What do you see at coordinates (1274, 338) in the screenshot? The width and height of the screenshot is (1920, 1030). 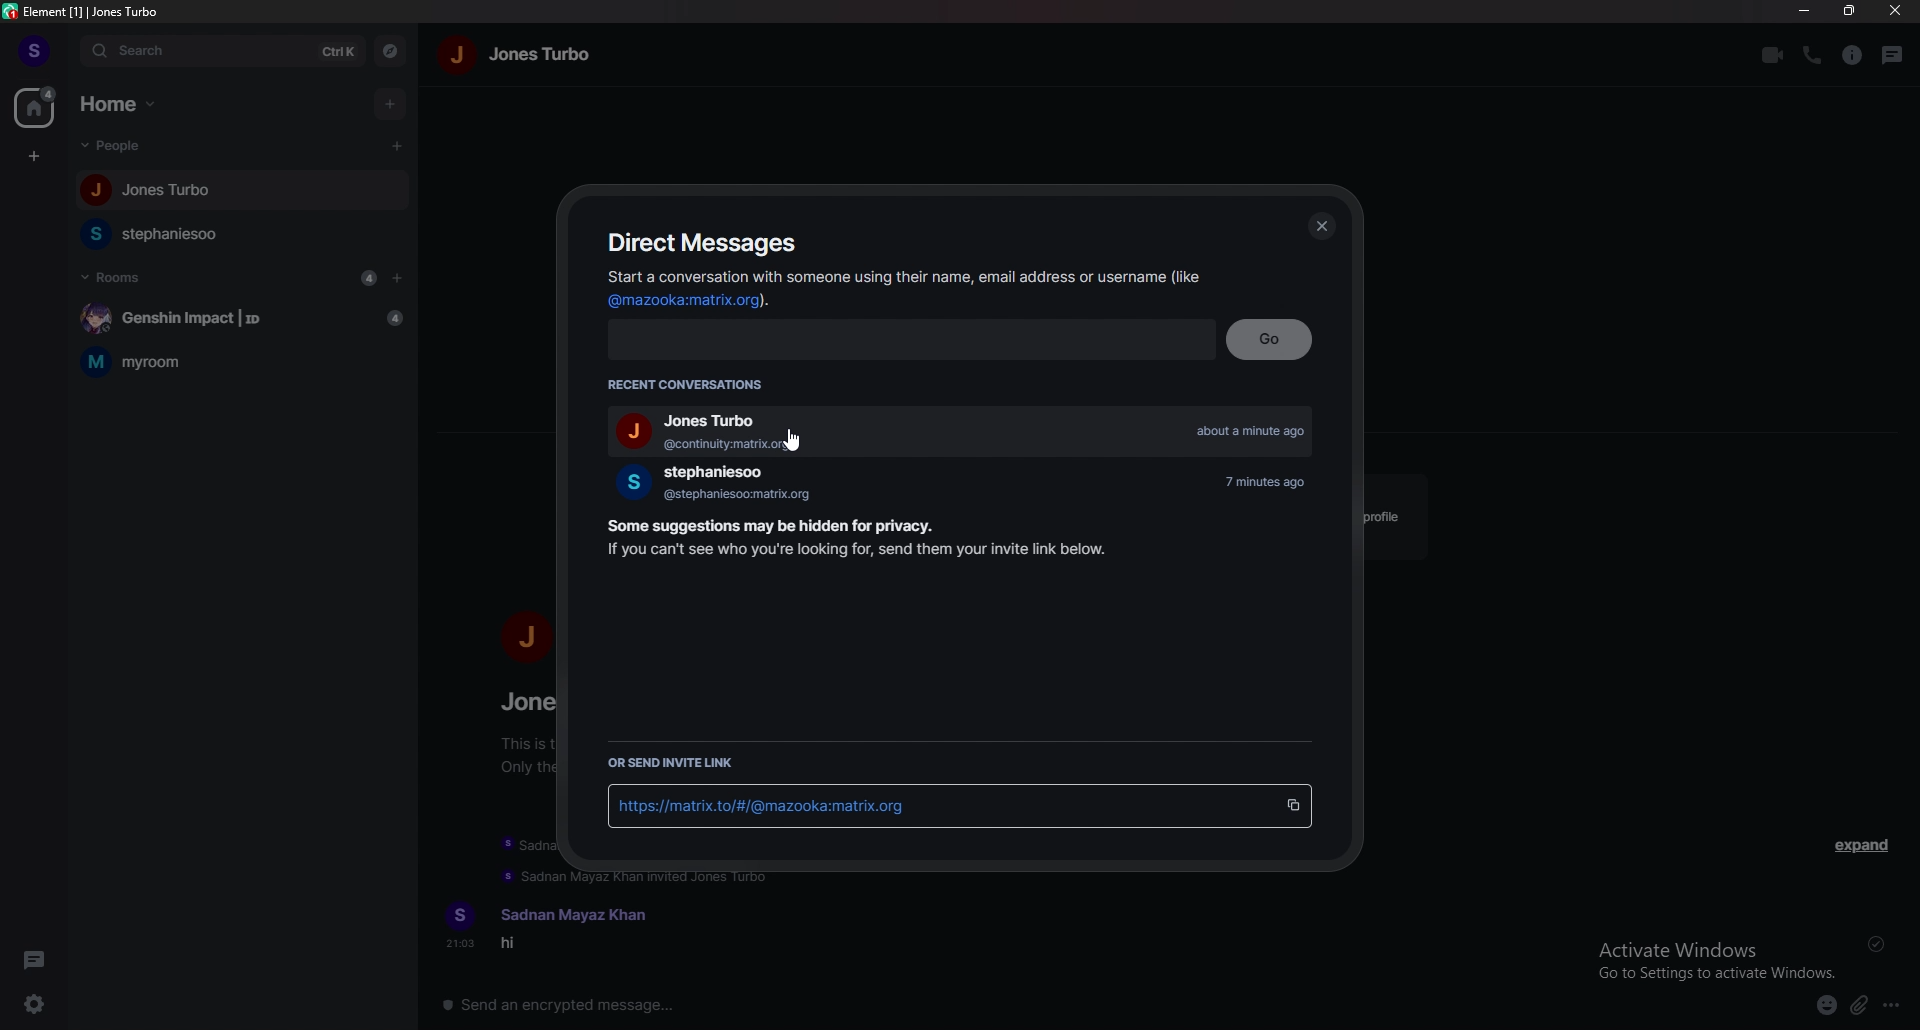 I see `go` at bounding box center [1274, 338].